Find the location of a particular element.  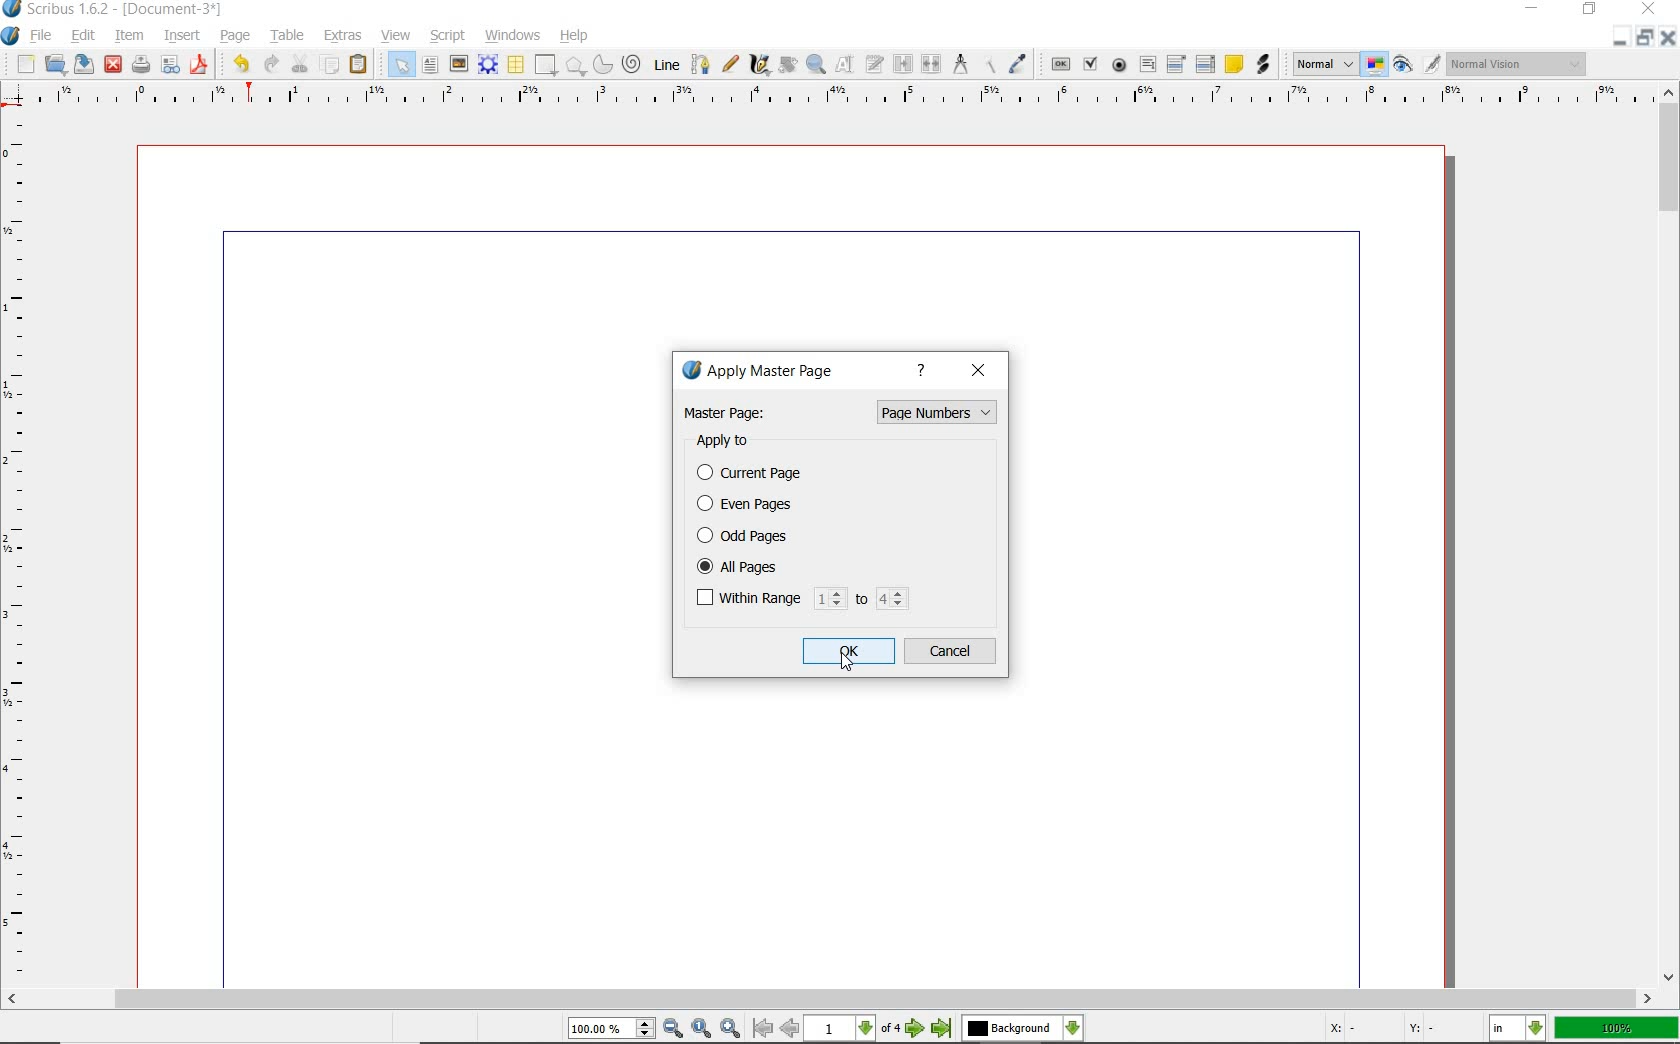

Next Page is located at coordinates (916, 1030).